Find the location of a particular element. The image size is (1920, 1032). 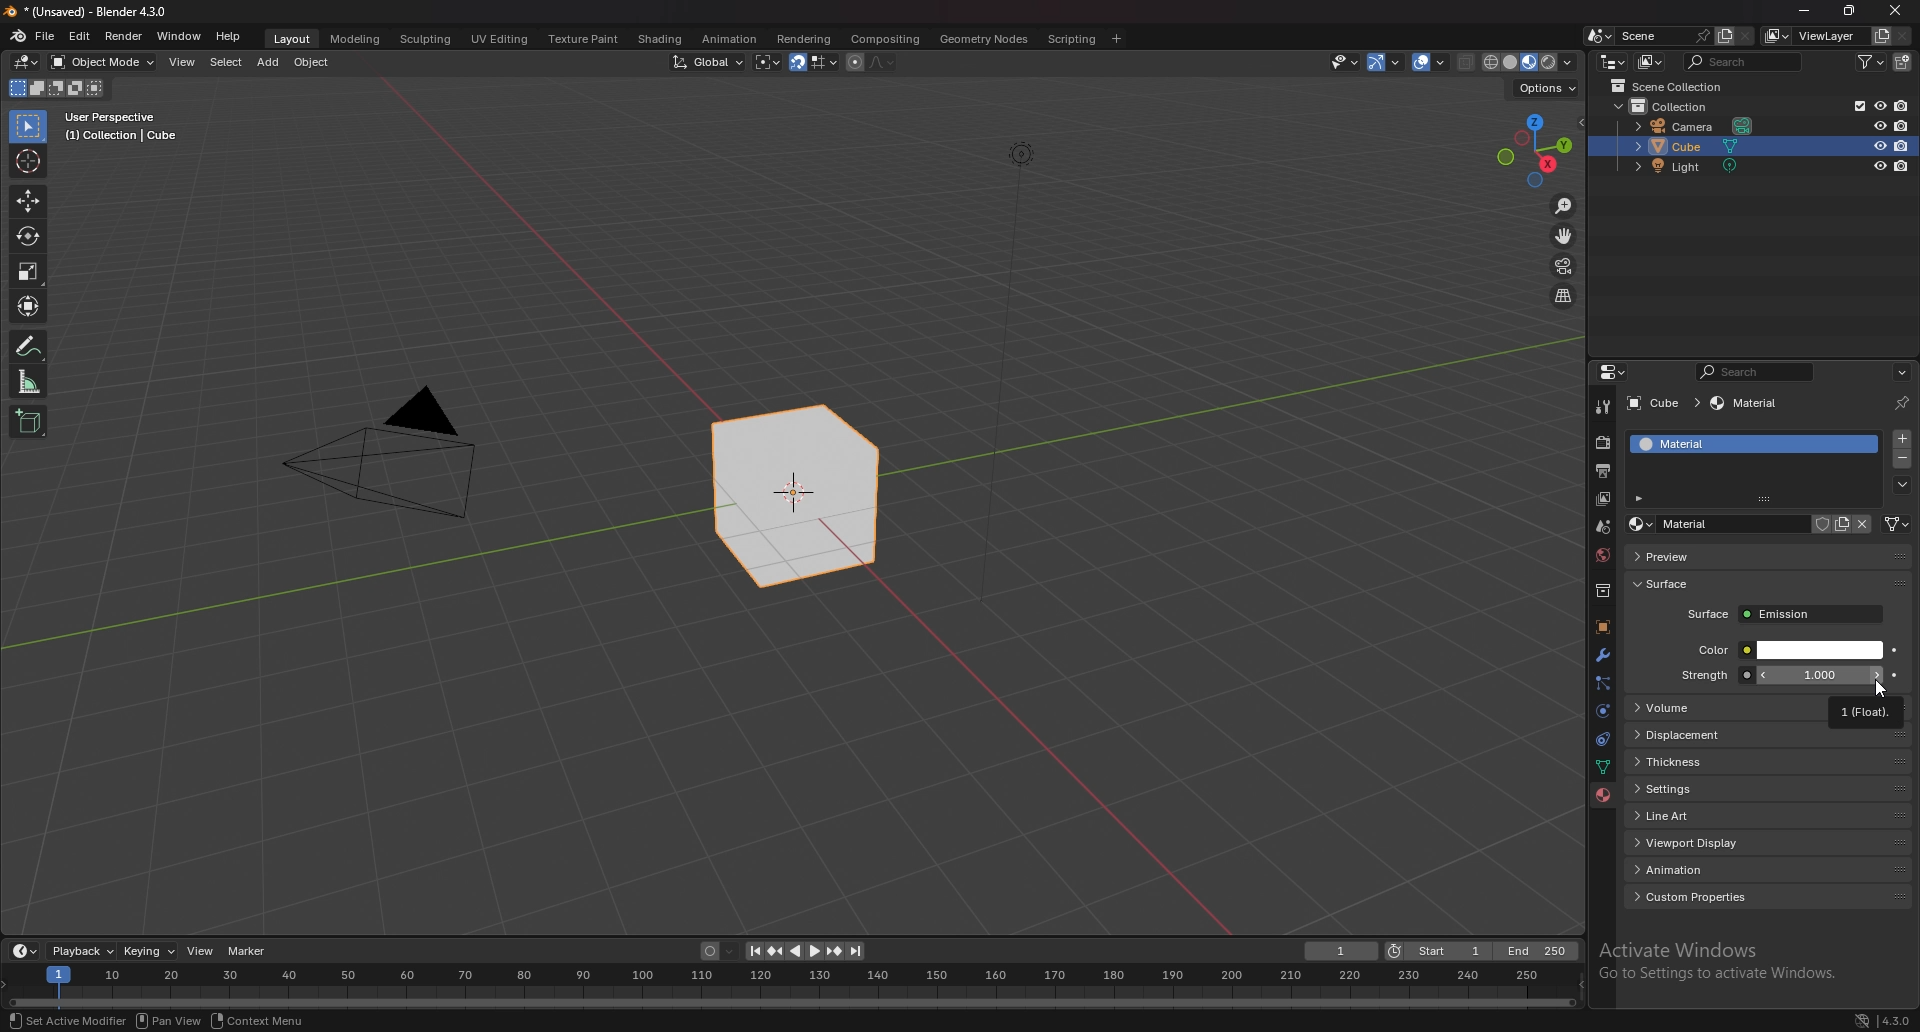

1 is located at coordinates (1342, 951).